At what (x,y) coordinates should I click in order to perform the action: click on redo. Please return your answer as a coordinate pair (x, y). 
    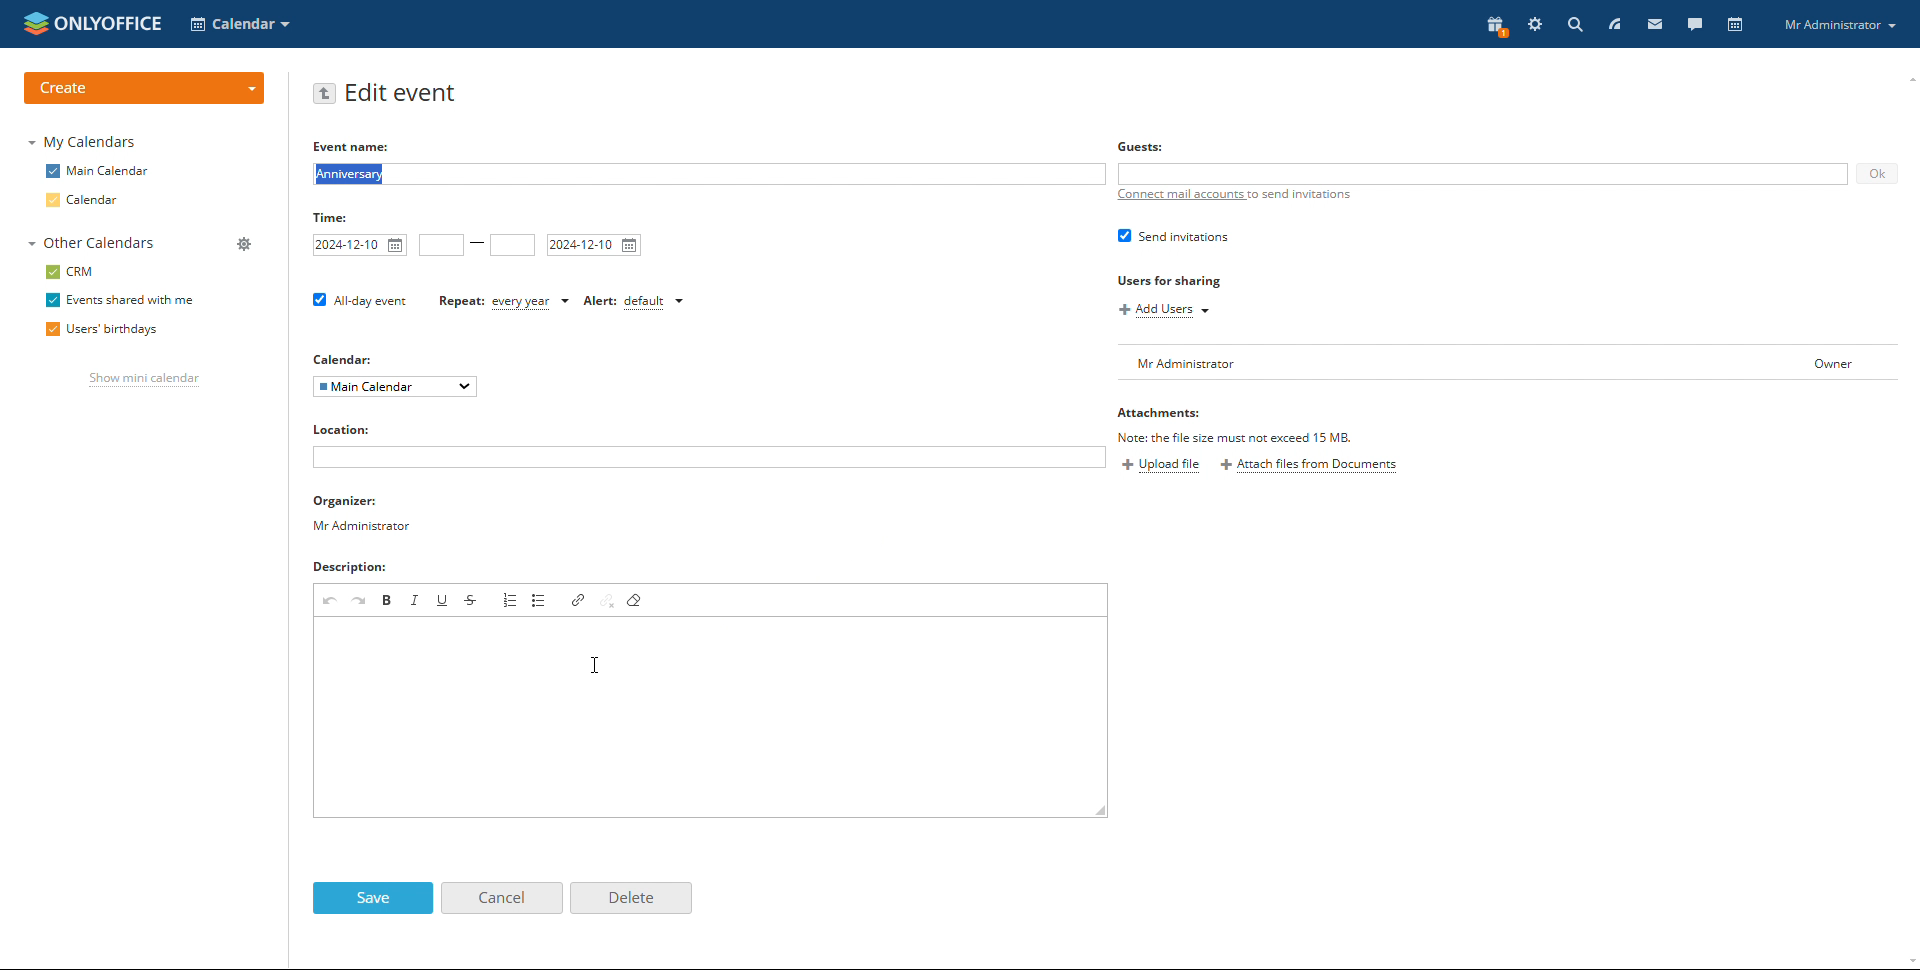
    Looking at the image, I should click on (359, 599).